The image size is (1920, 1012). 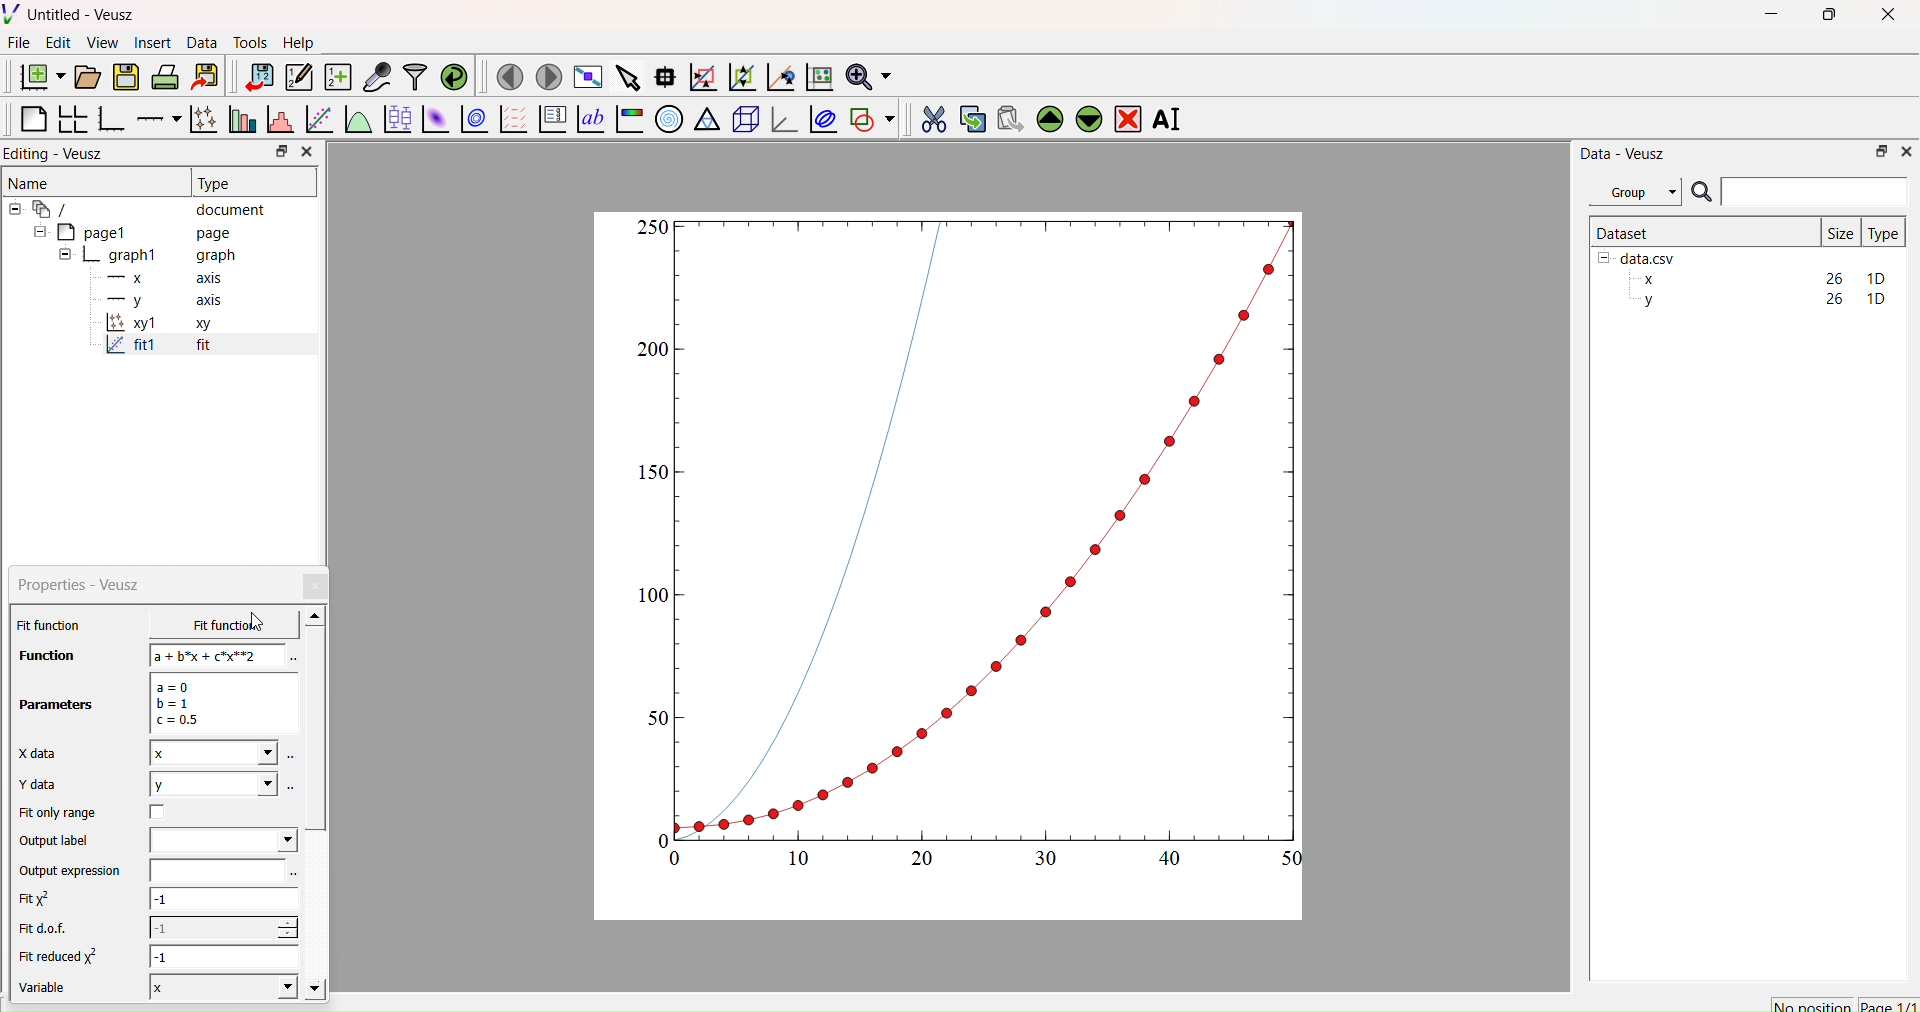 What do you see at coordinates (1007, 116) in the screenshot?
I see `Paste` at bounding box center [1007, 116].